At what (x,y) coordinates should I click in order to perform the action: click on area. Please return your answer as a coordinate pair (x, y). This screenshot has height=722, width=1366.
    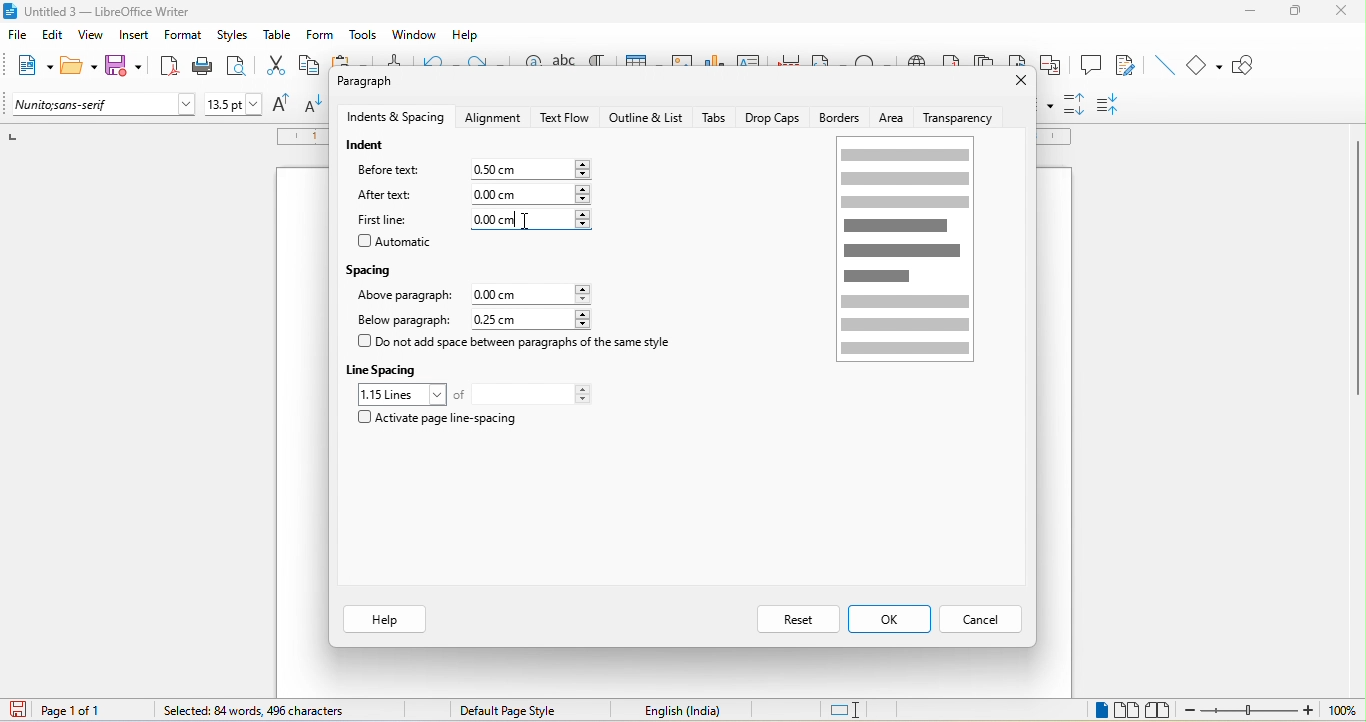
    Looking at the image, I should click on (892, 118).